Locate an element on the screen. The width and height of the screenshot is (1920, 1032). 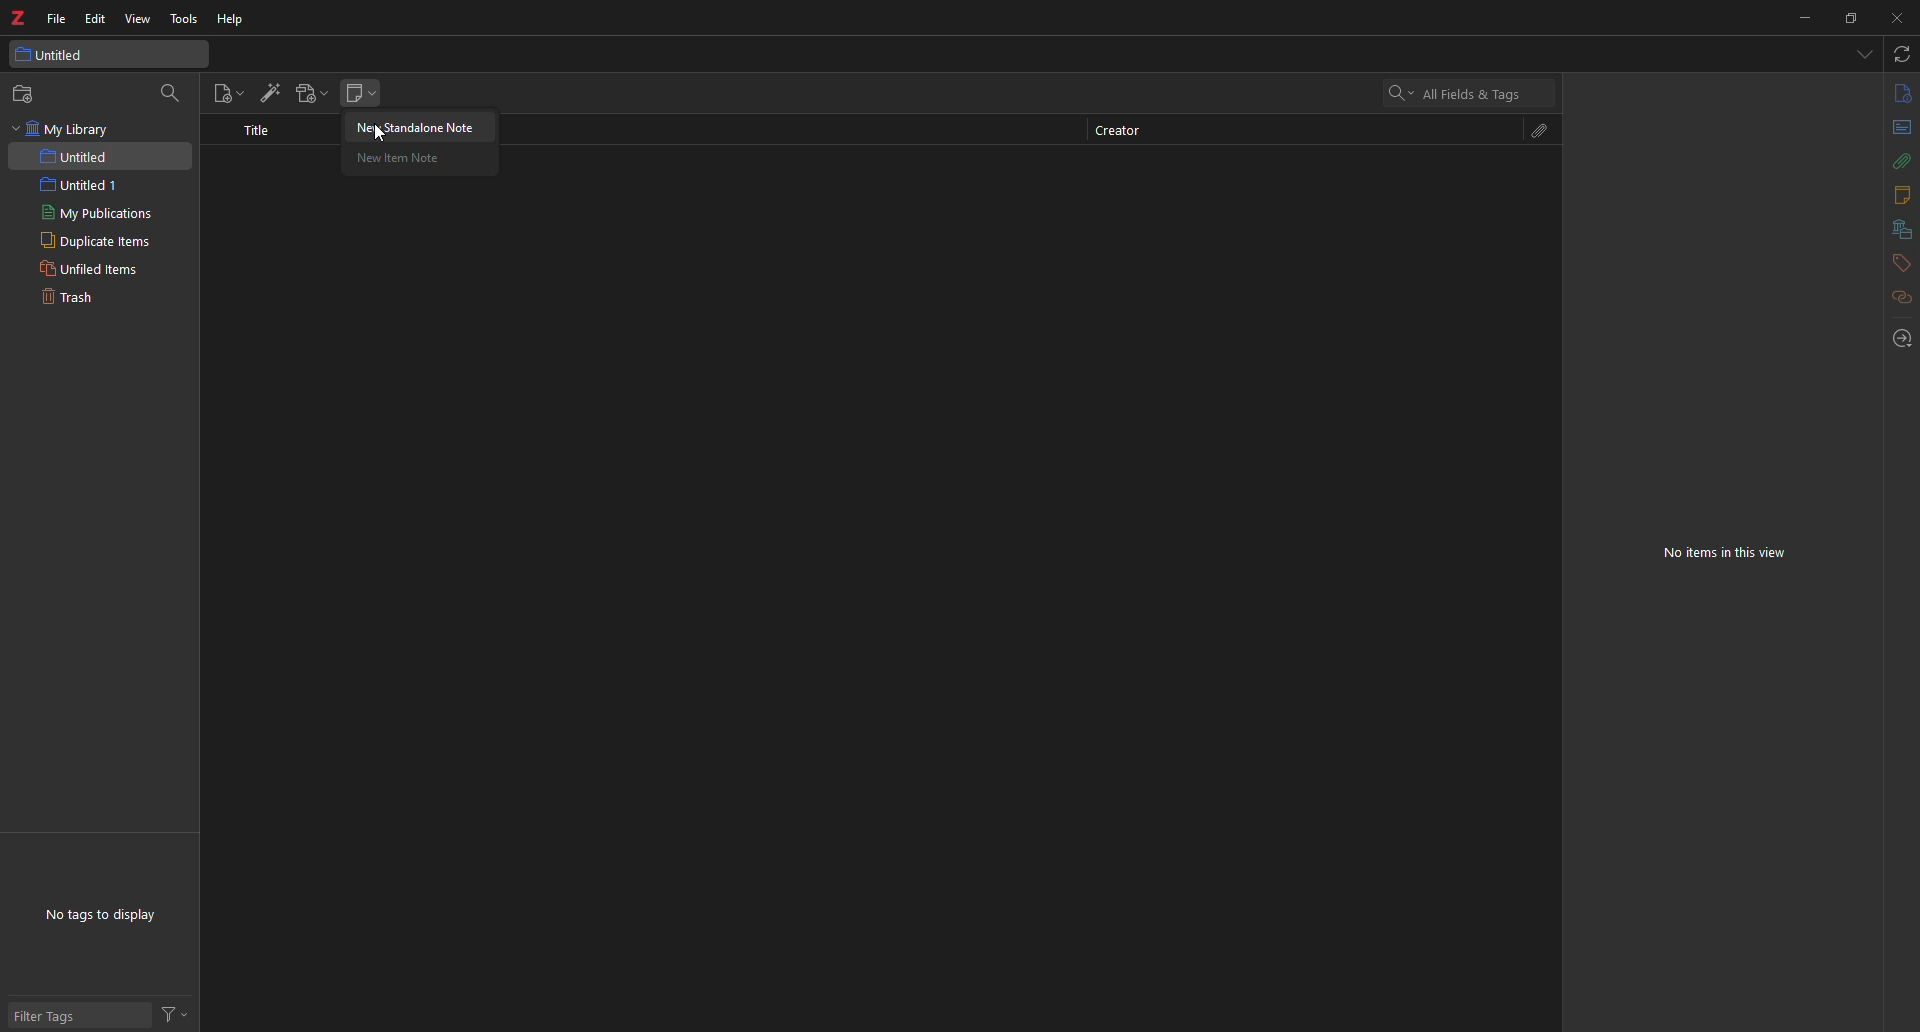
abstract is located at coordinates (1900, 128).